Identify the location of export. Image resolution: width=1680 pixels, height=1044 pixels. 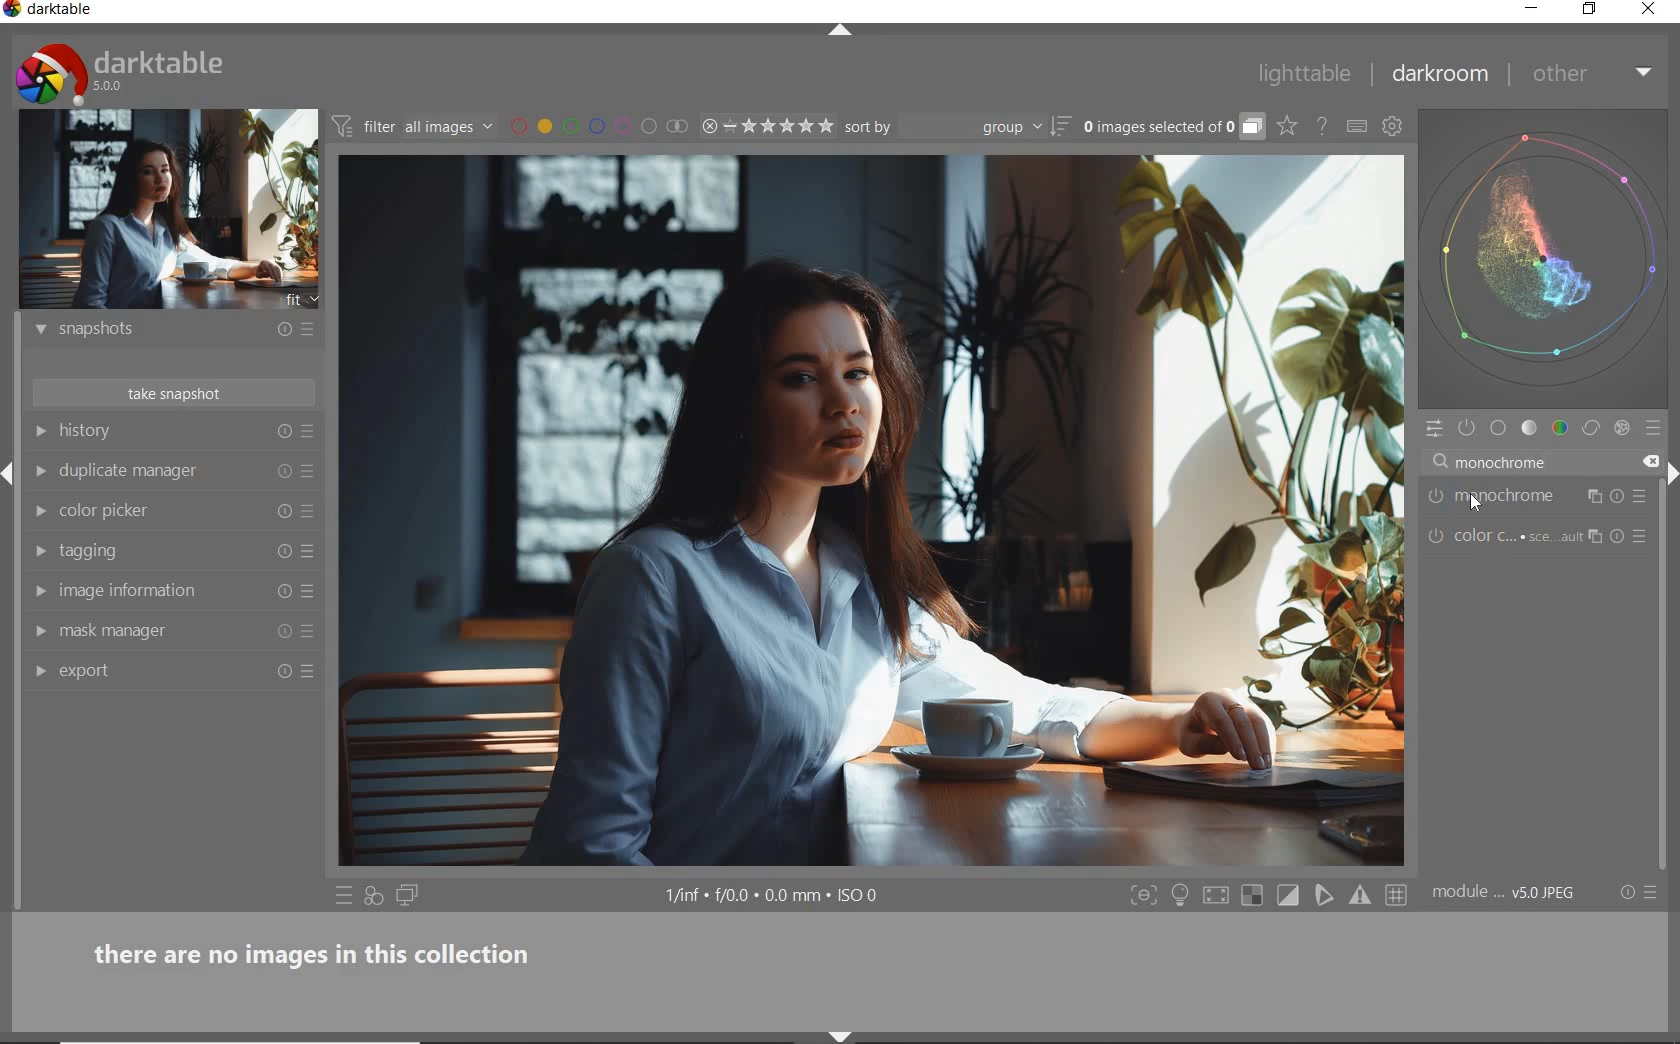
(160, 669).